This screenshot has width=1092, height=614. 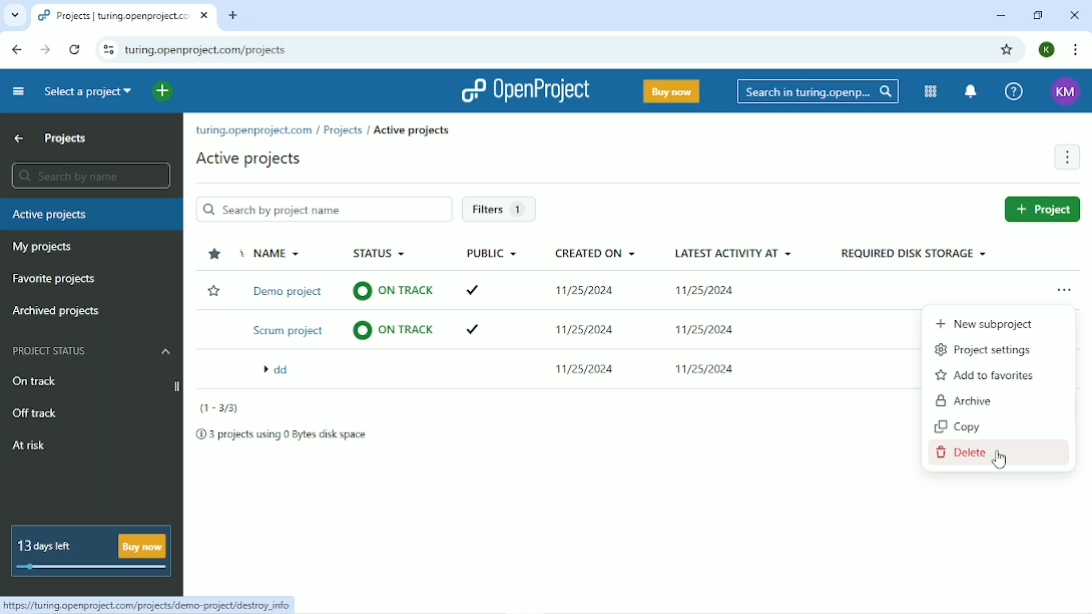 What do you see at coordinates (1048, 50) in the screenshot?
I see `Account` at bounding box center [1048, 50].